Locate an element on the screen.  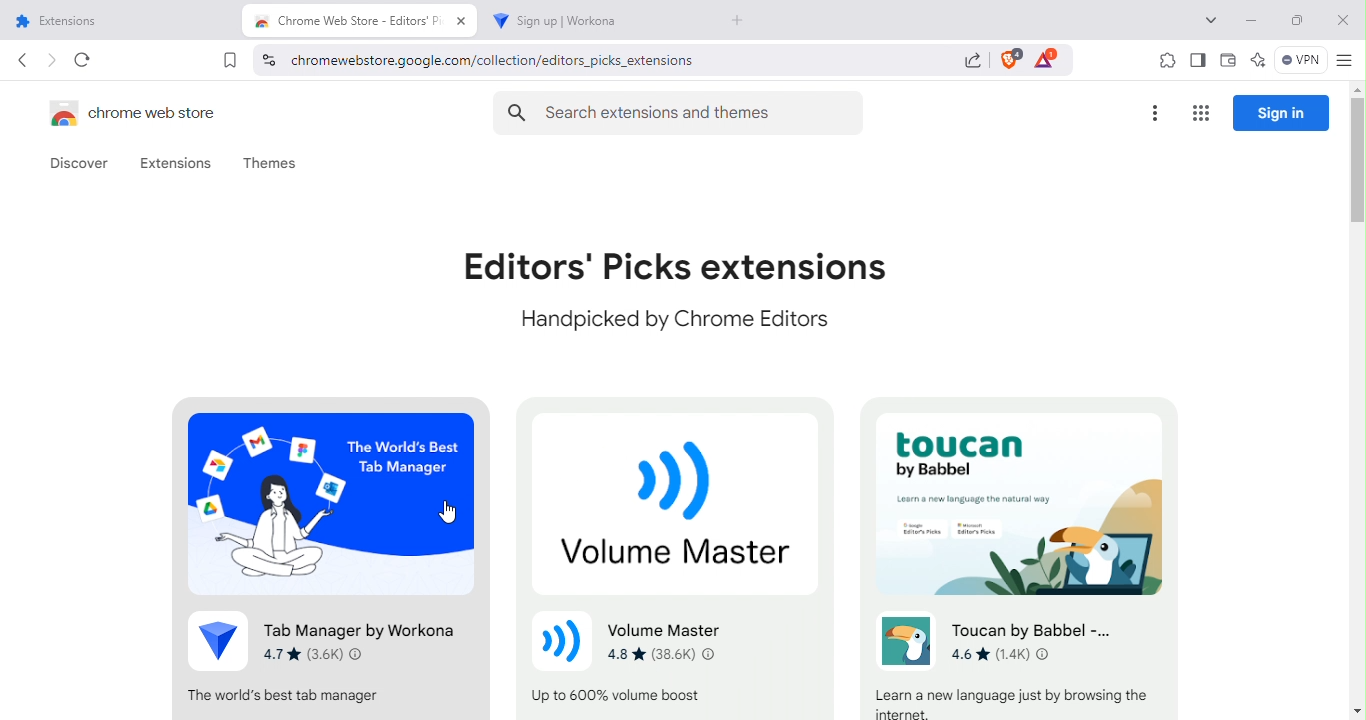
Close is located at coordinates (1340, 23).